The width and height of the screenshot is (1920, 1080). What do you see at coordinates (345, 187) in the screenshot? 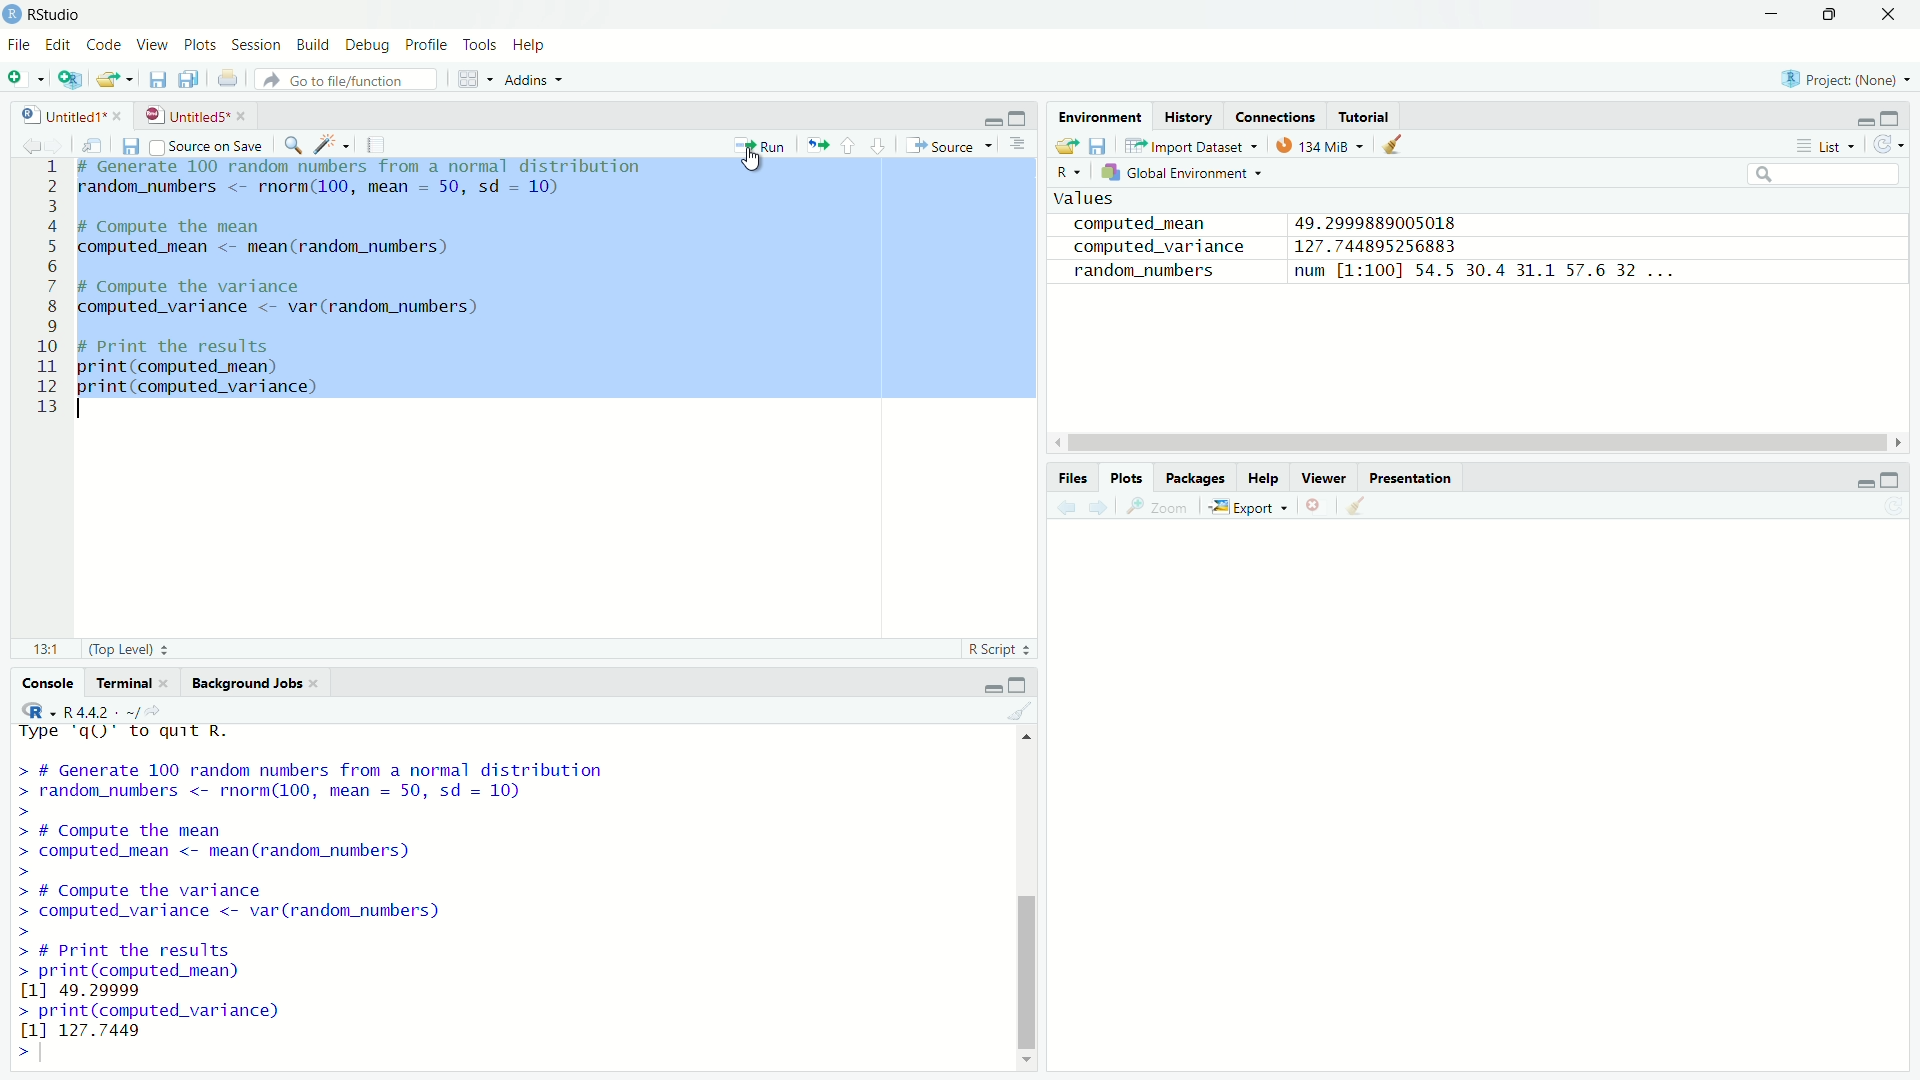
I see `random_numbers <- rnorm(100, mean = 50, sd = 10)` at bounding box center [345, 187].